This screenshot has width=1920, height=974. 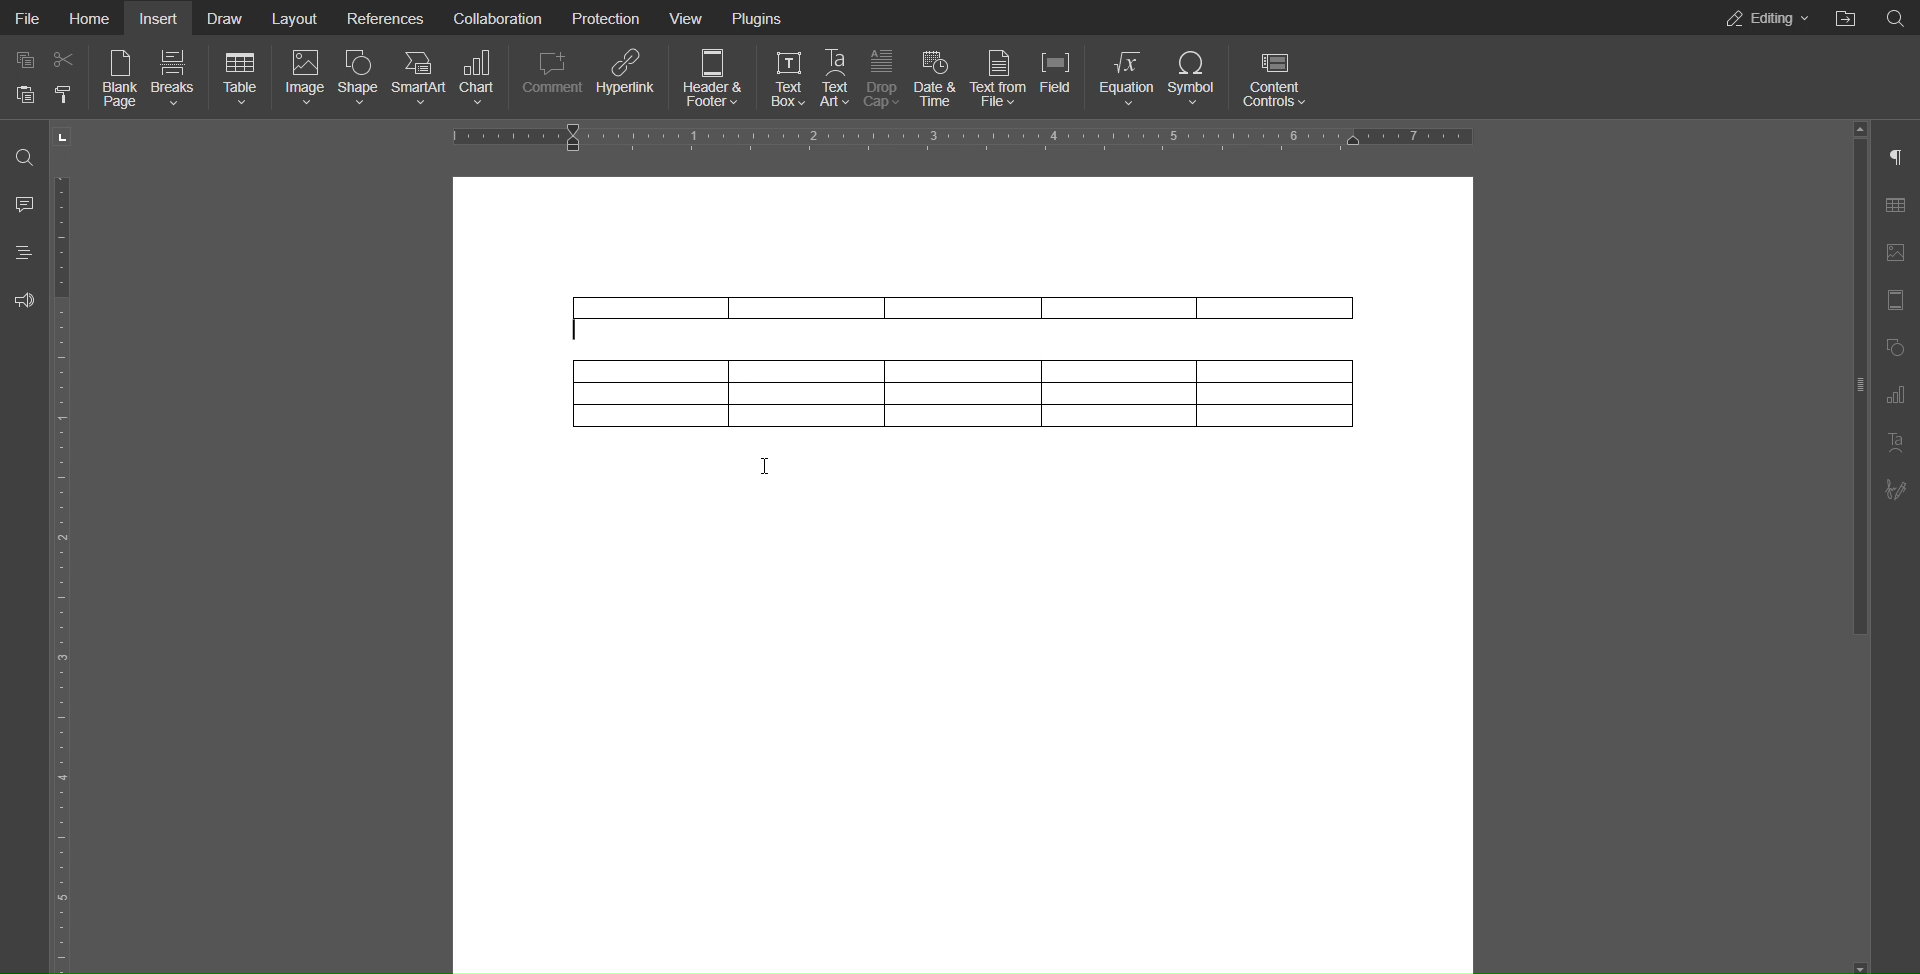 What do you see at coordinates (1896, 490) in the screenshot?
I see `Signature` at bounding box center [1896, 490].